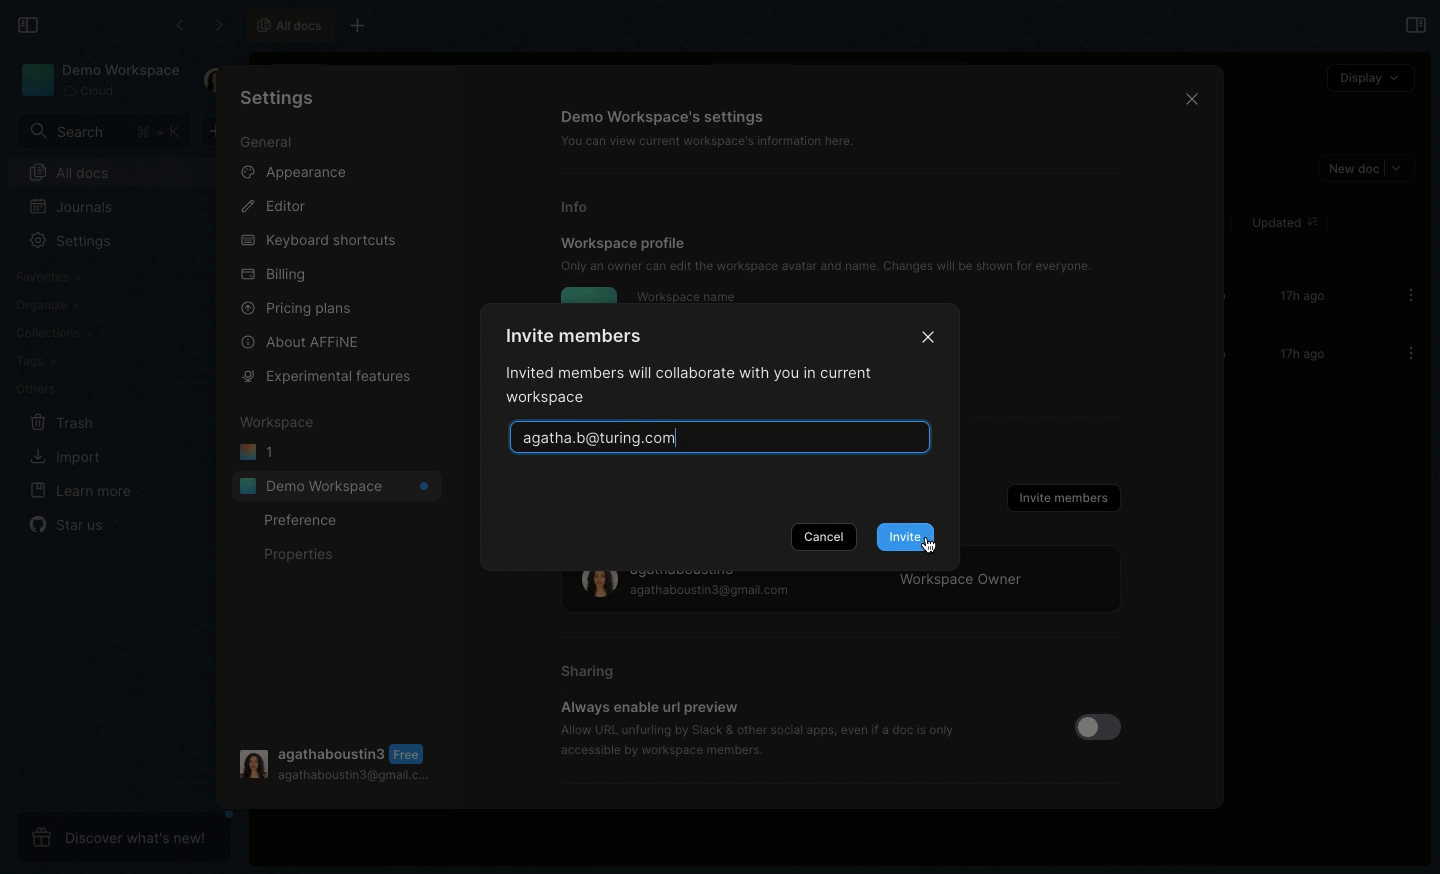 The image size is (1440, 874). Describe the element at coordinates (27, 24) in the screenshot. I see `Collapse sidebar` at that location.